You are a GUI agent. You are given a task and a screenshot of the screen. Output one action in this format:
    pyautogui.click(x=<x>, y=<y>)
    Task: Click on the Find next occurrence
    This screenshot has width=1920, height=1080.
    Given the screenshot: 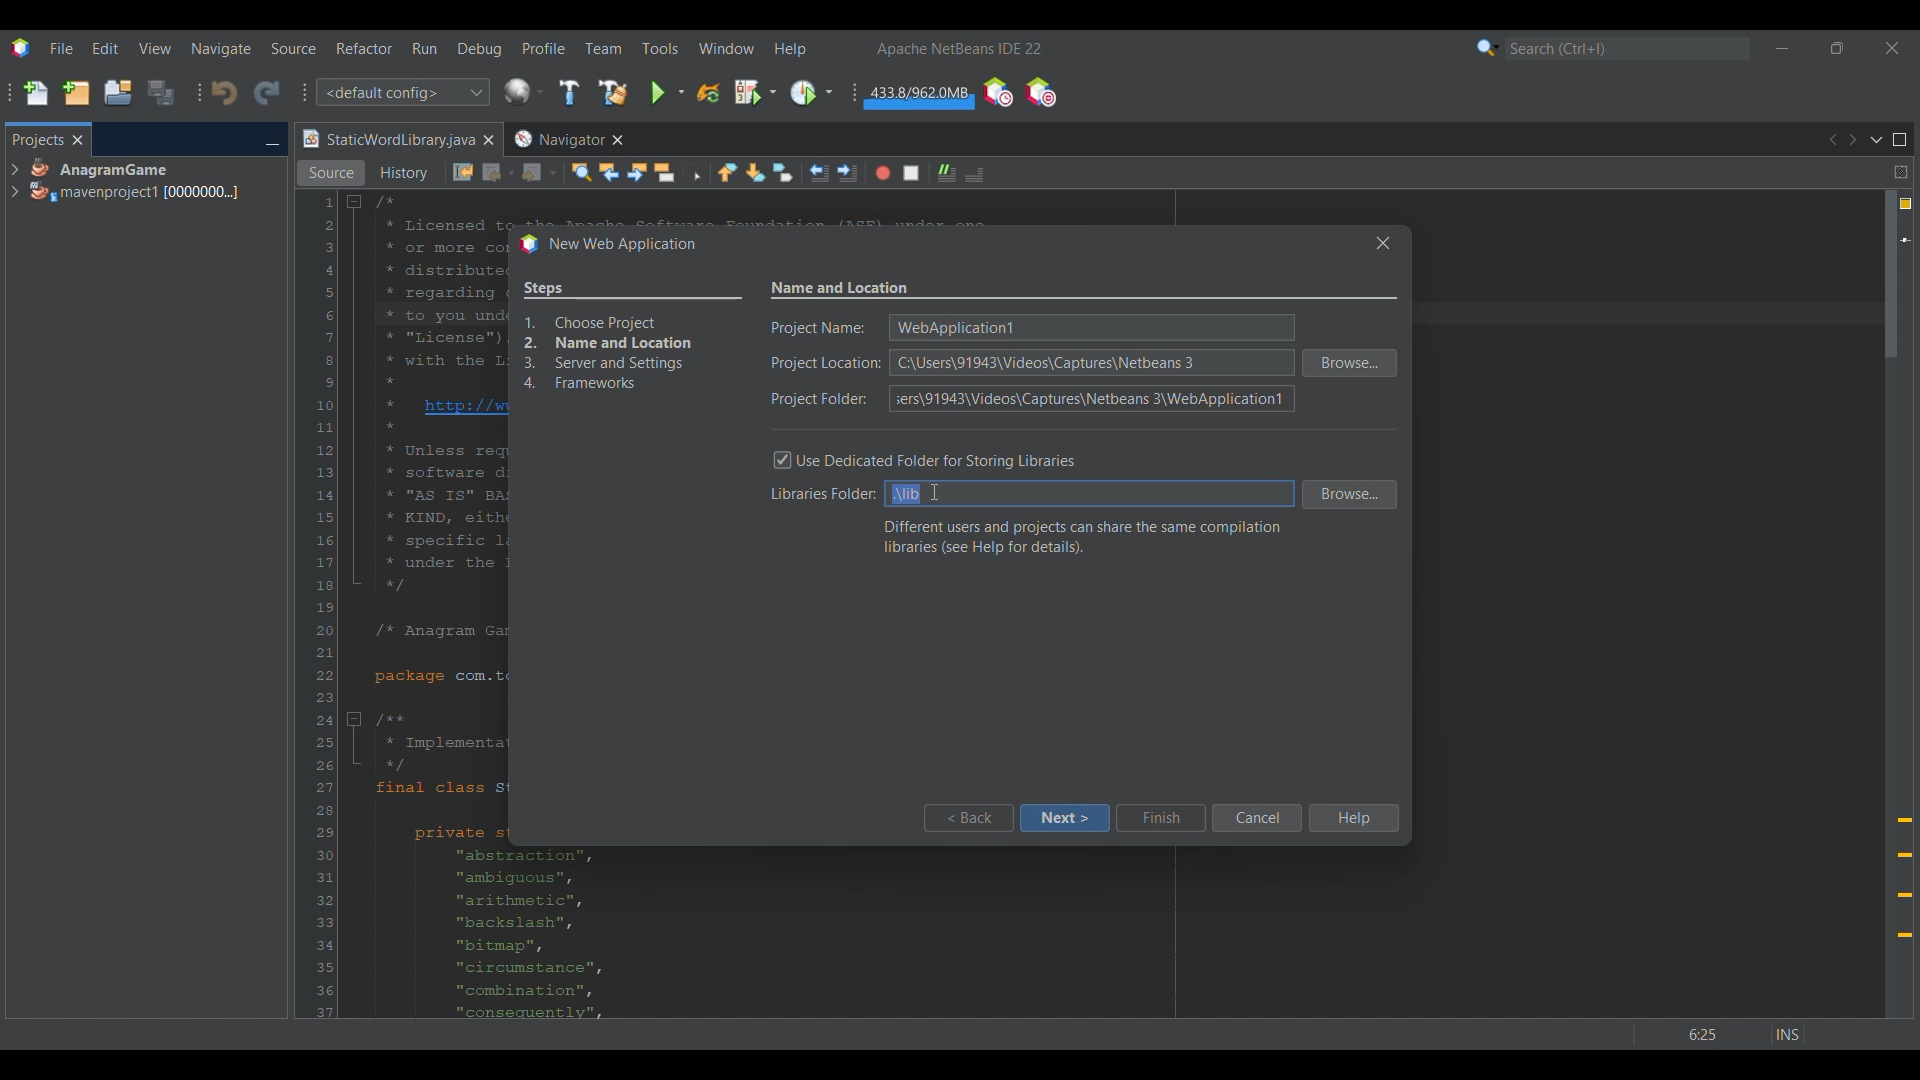 What is the action you would take?
    pyautogui.click(x=637, y=172)
    